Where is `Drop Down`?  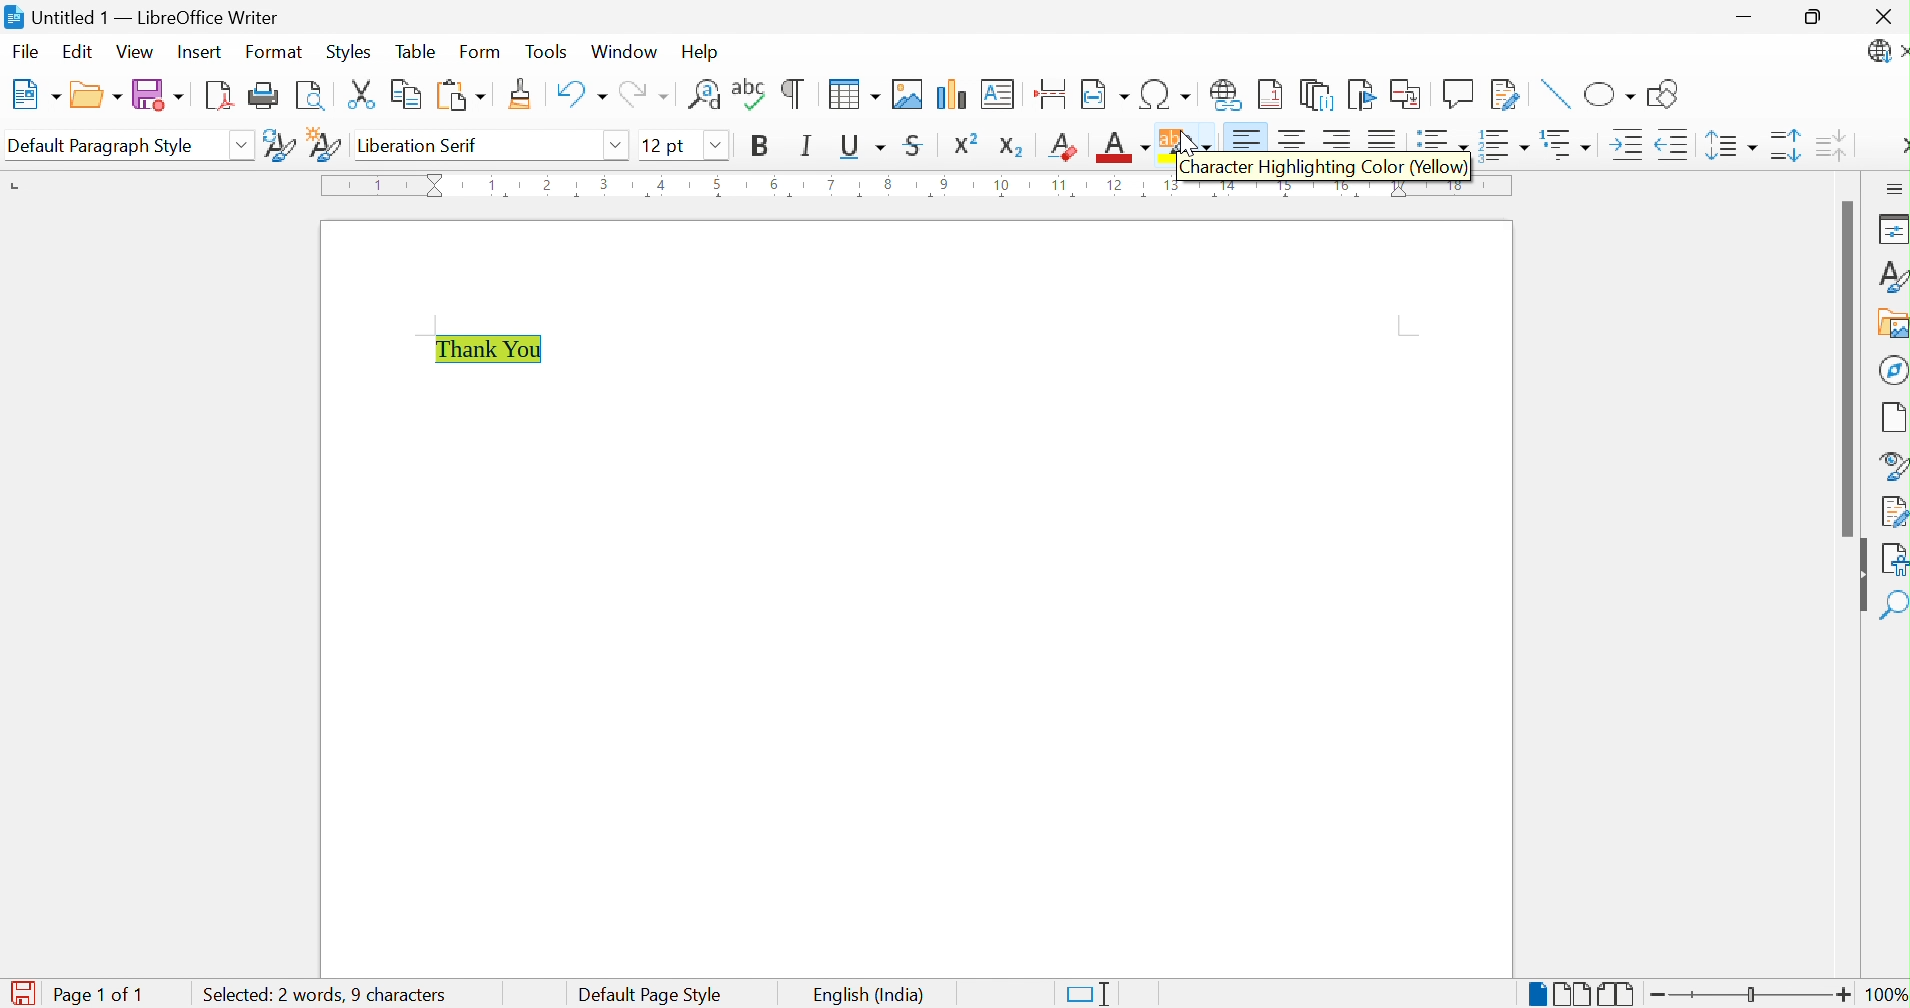 Drop Down is located at coordinates (715, 146).